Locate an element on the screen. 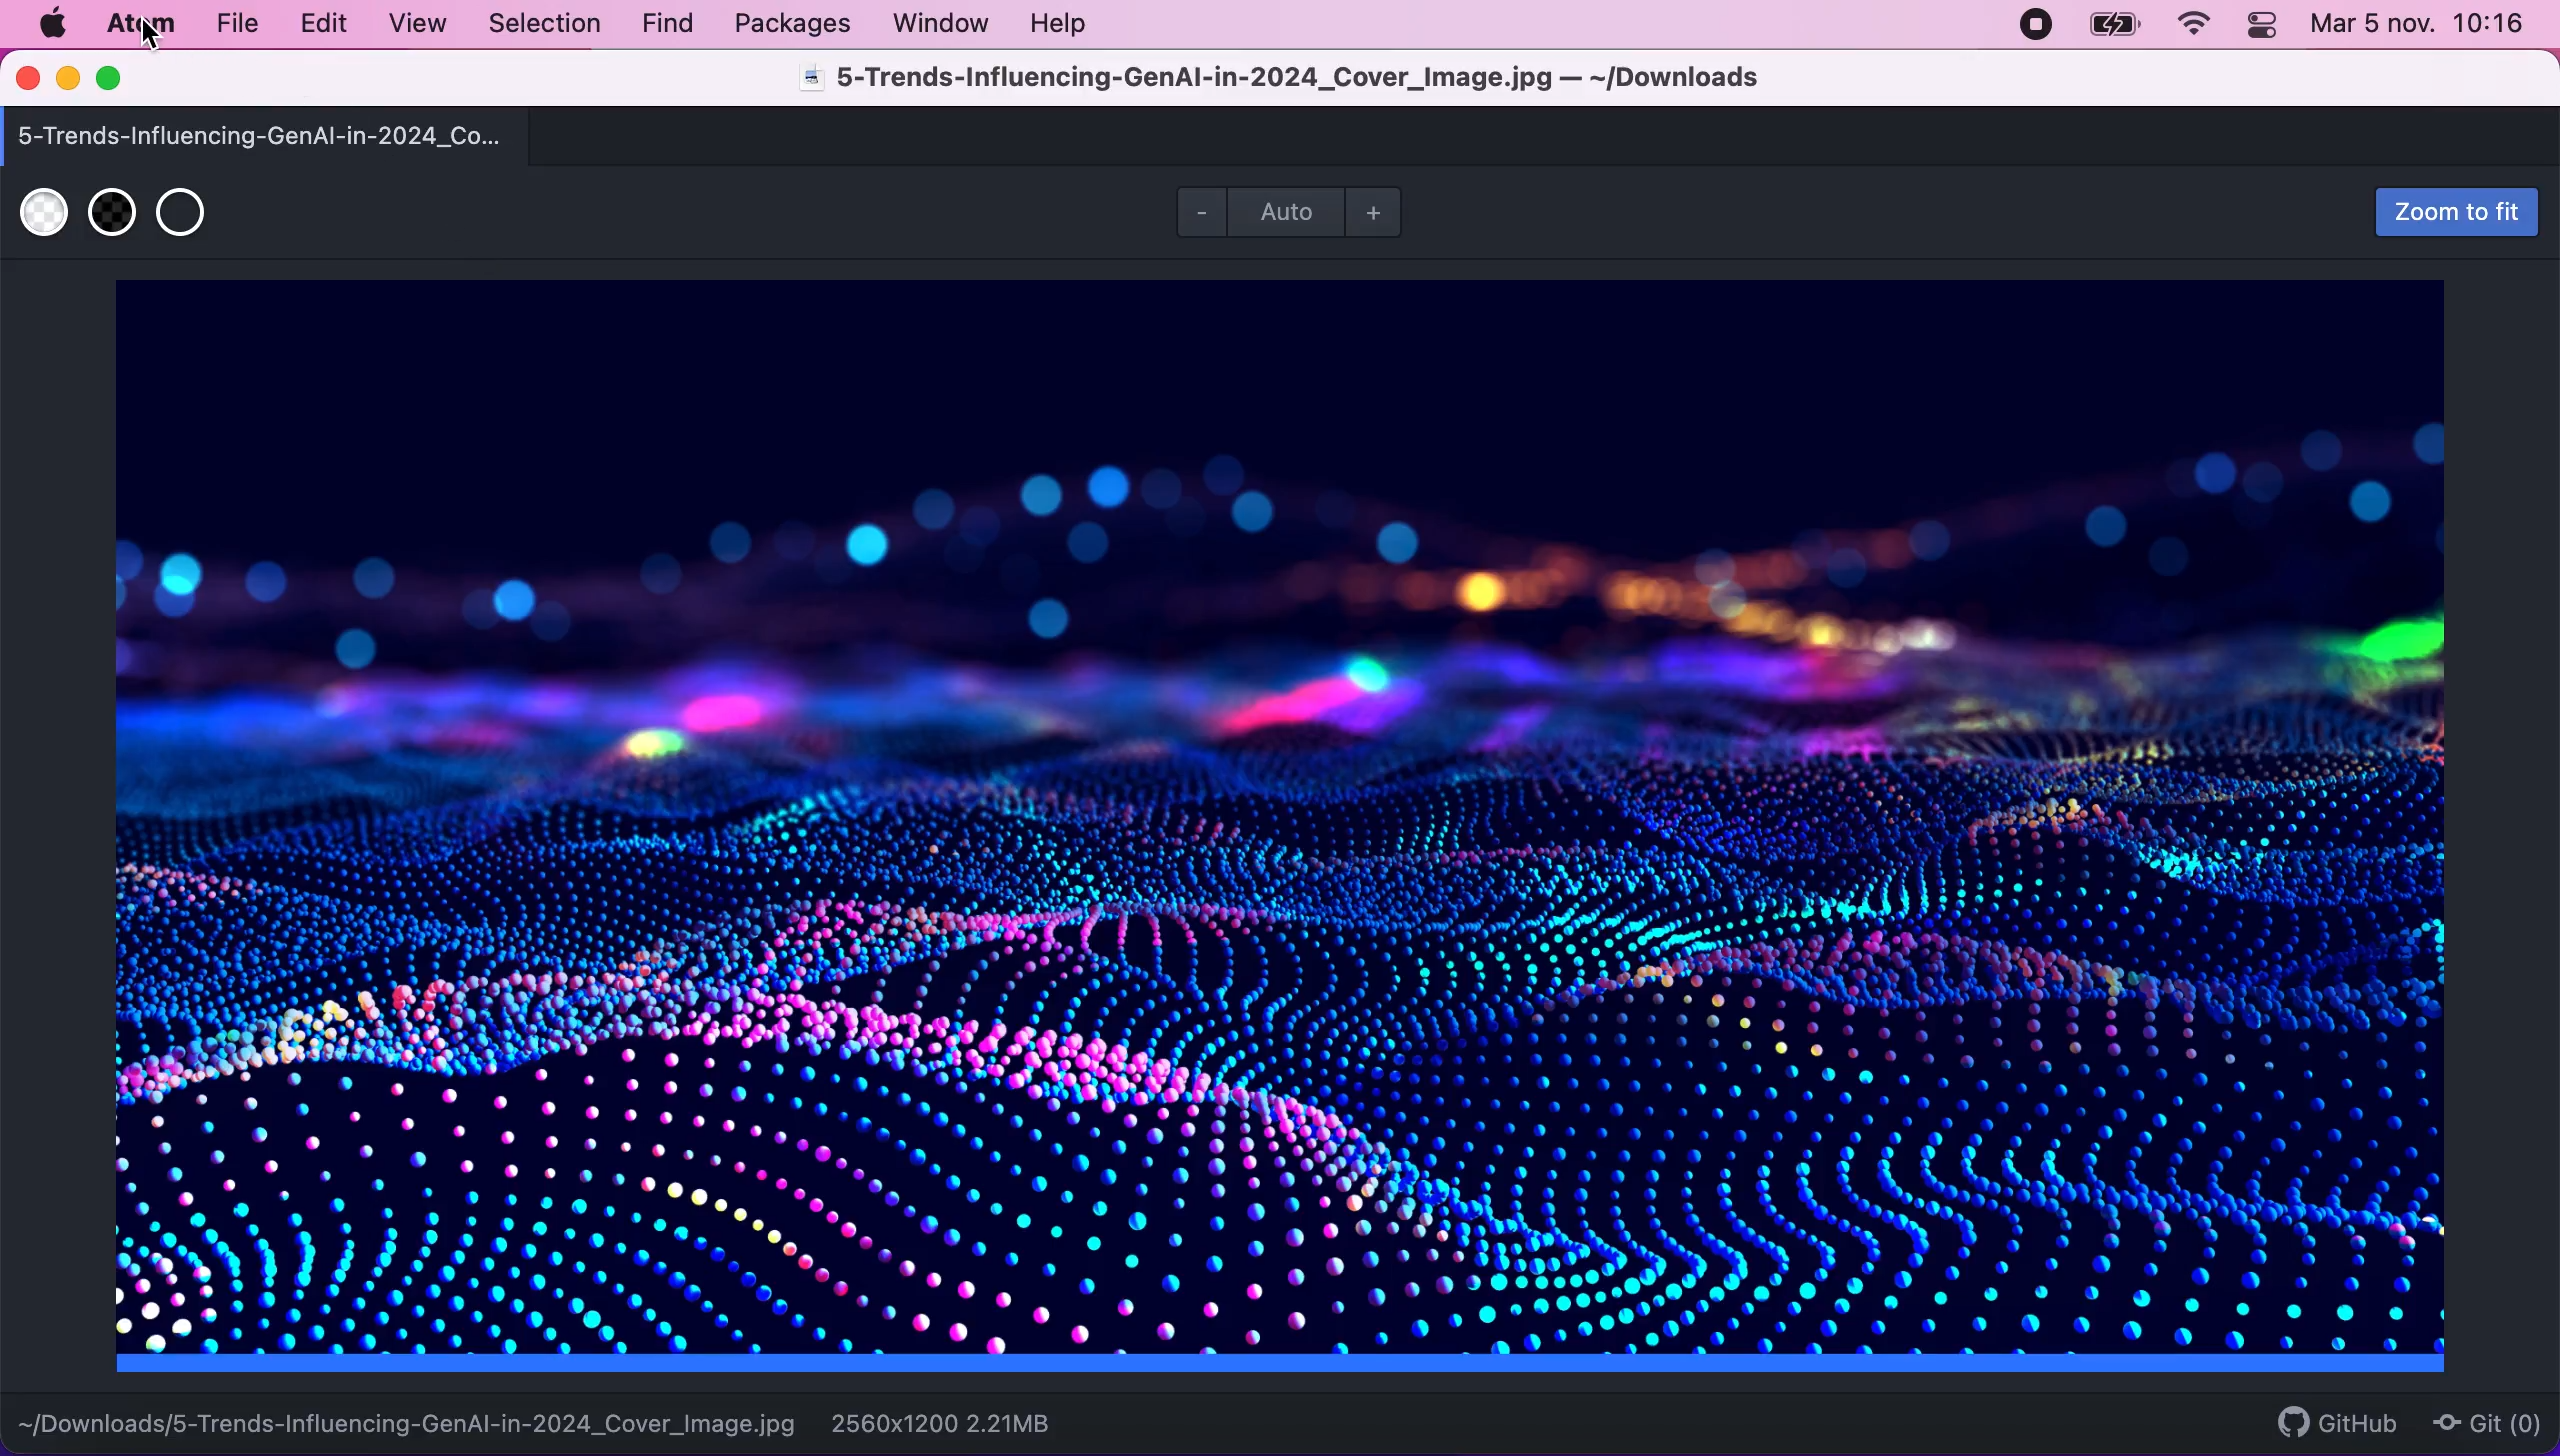  wifi is located at coordinates (2190, 25).